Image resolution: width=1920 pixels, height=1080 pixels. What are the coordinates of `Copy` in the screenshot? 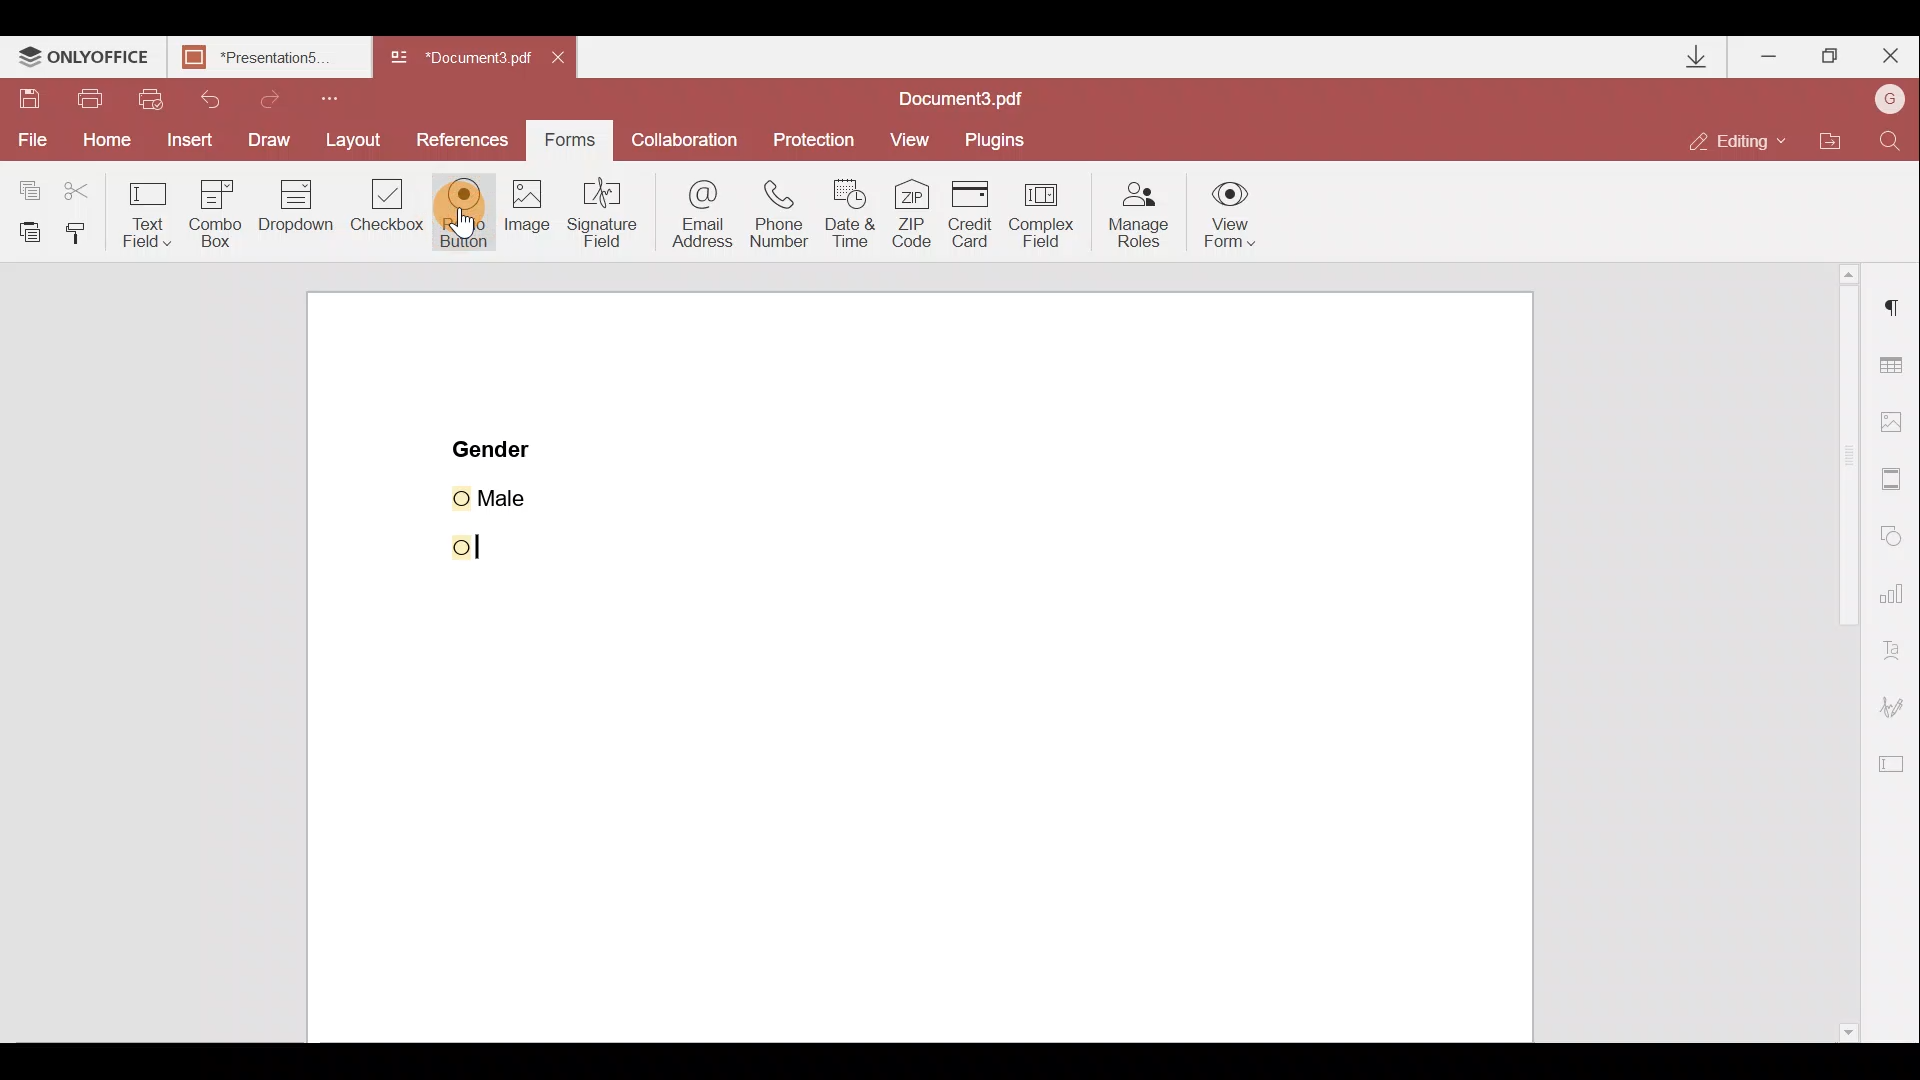 It's located at (25, 184).